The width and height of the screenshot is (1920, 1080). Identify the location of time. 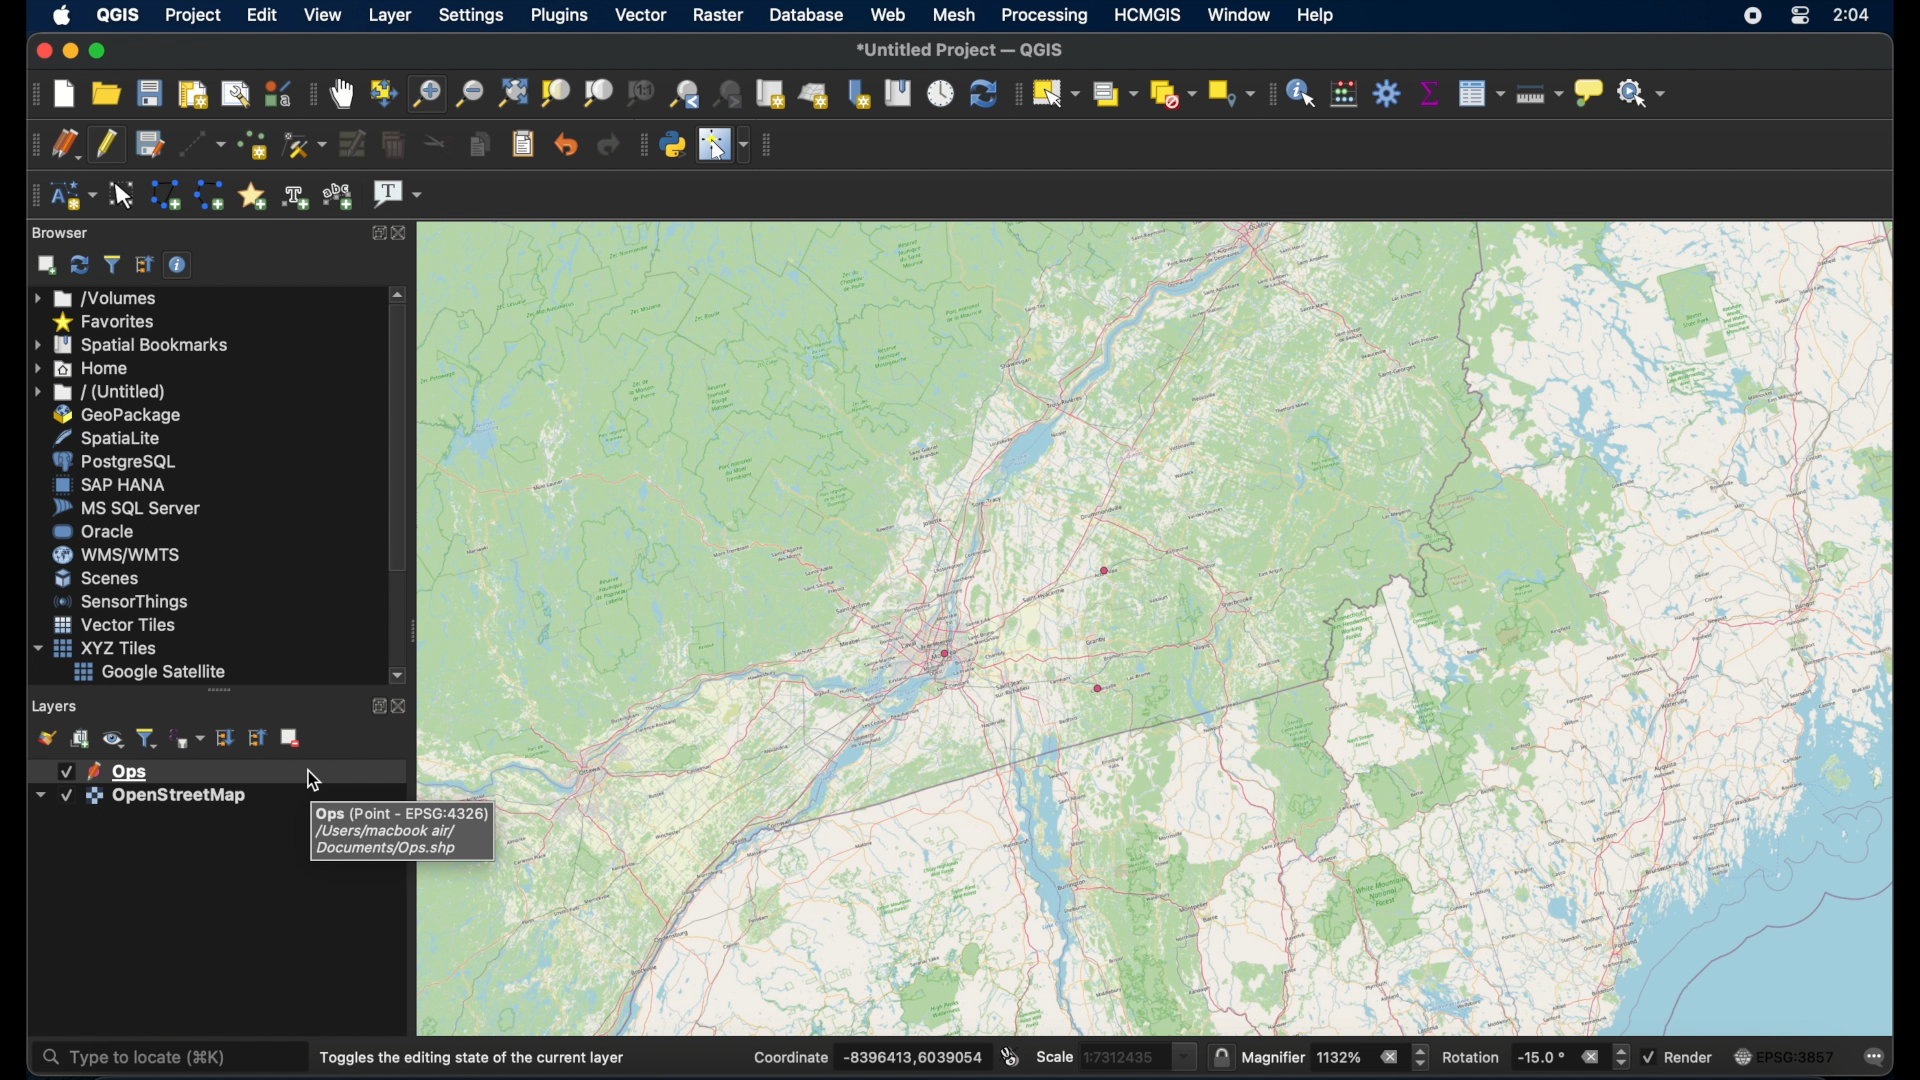
(1850, 14).